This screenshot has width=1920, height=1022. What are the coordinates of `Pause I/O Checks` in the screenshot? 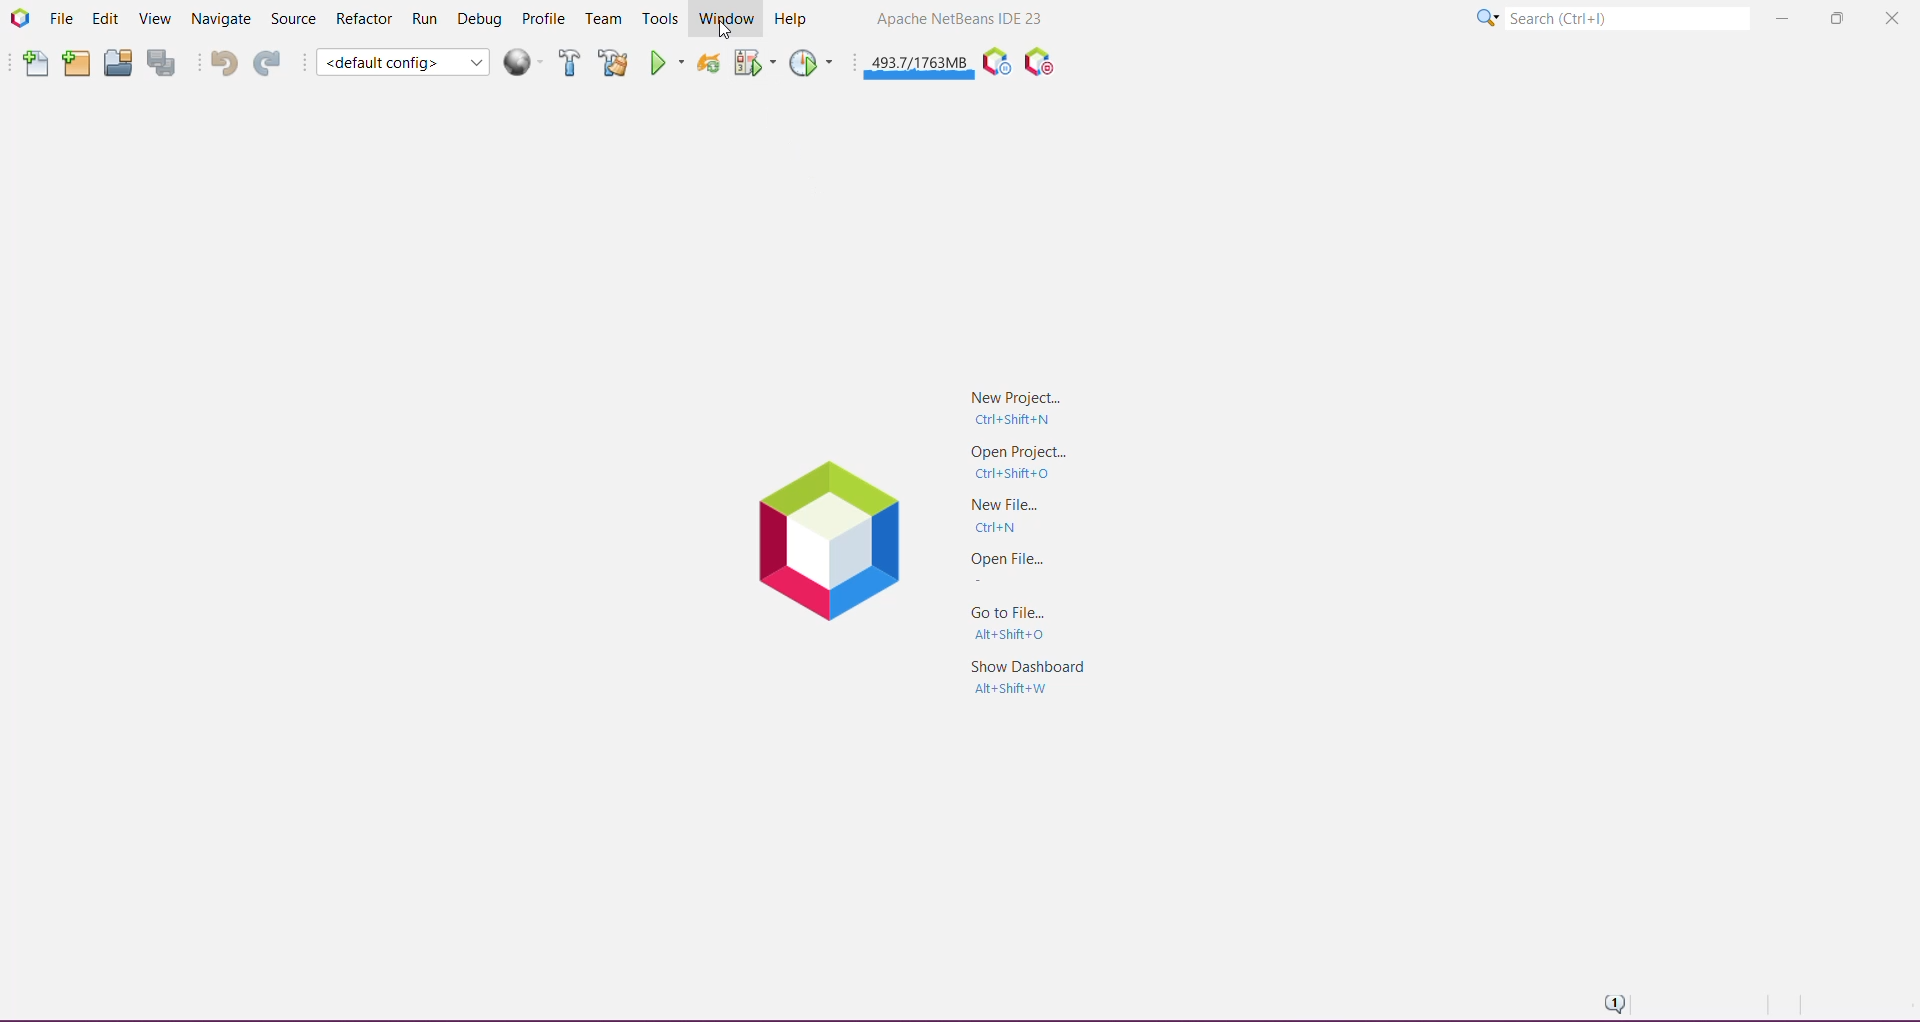 It's located at (1037, 62).